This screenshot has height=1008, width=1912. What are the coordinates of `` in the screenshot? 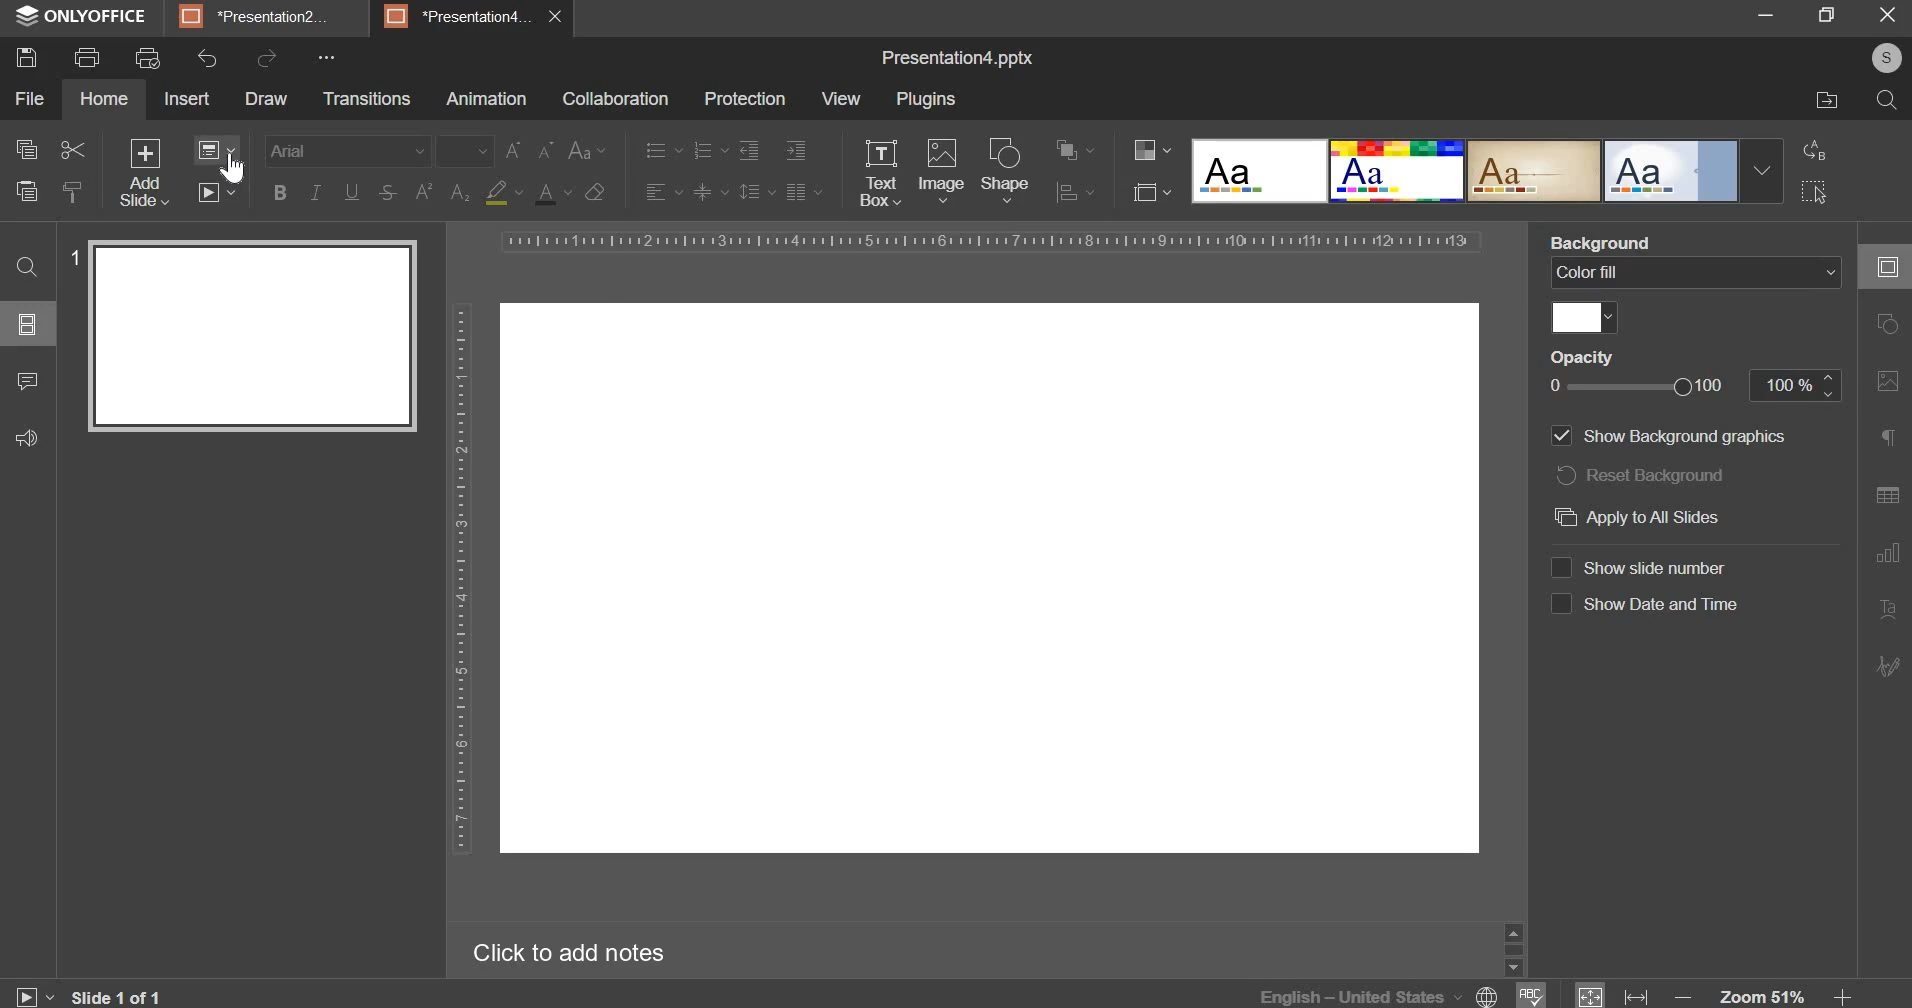 It's located at (989, 577).